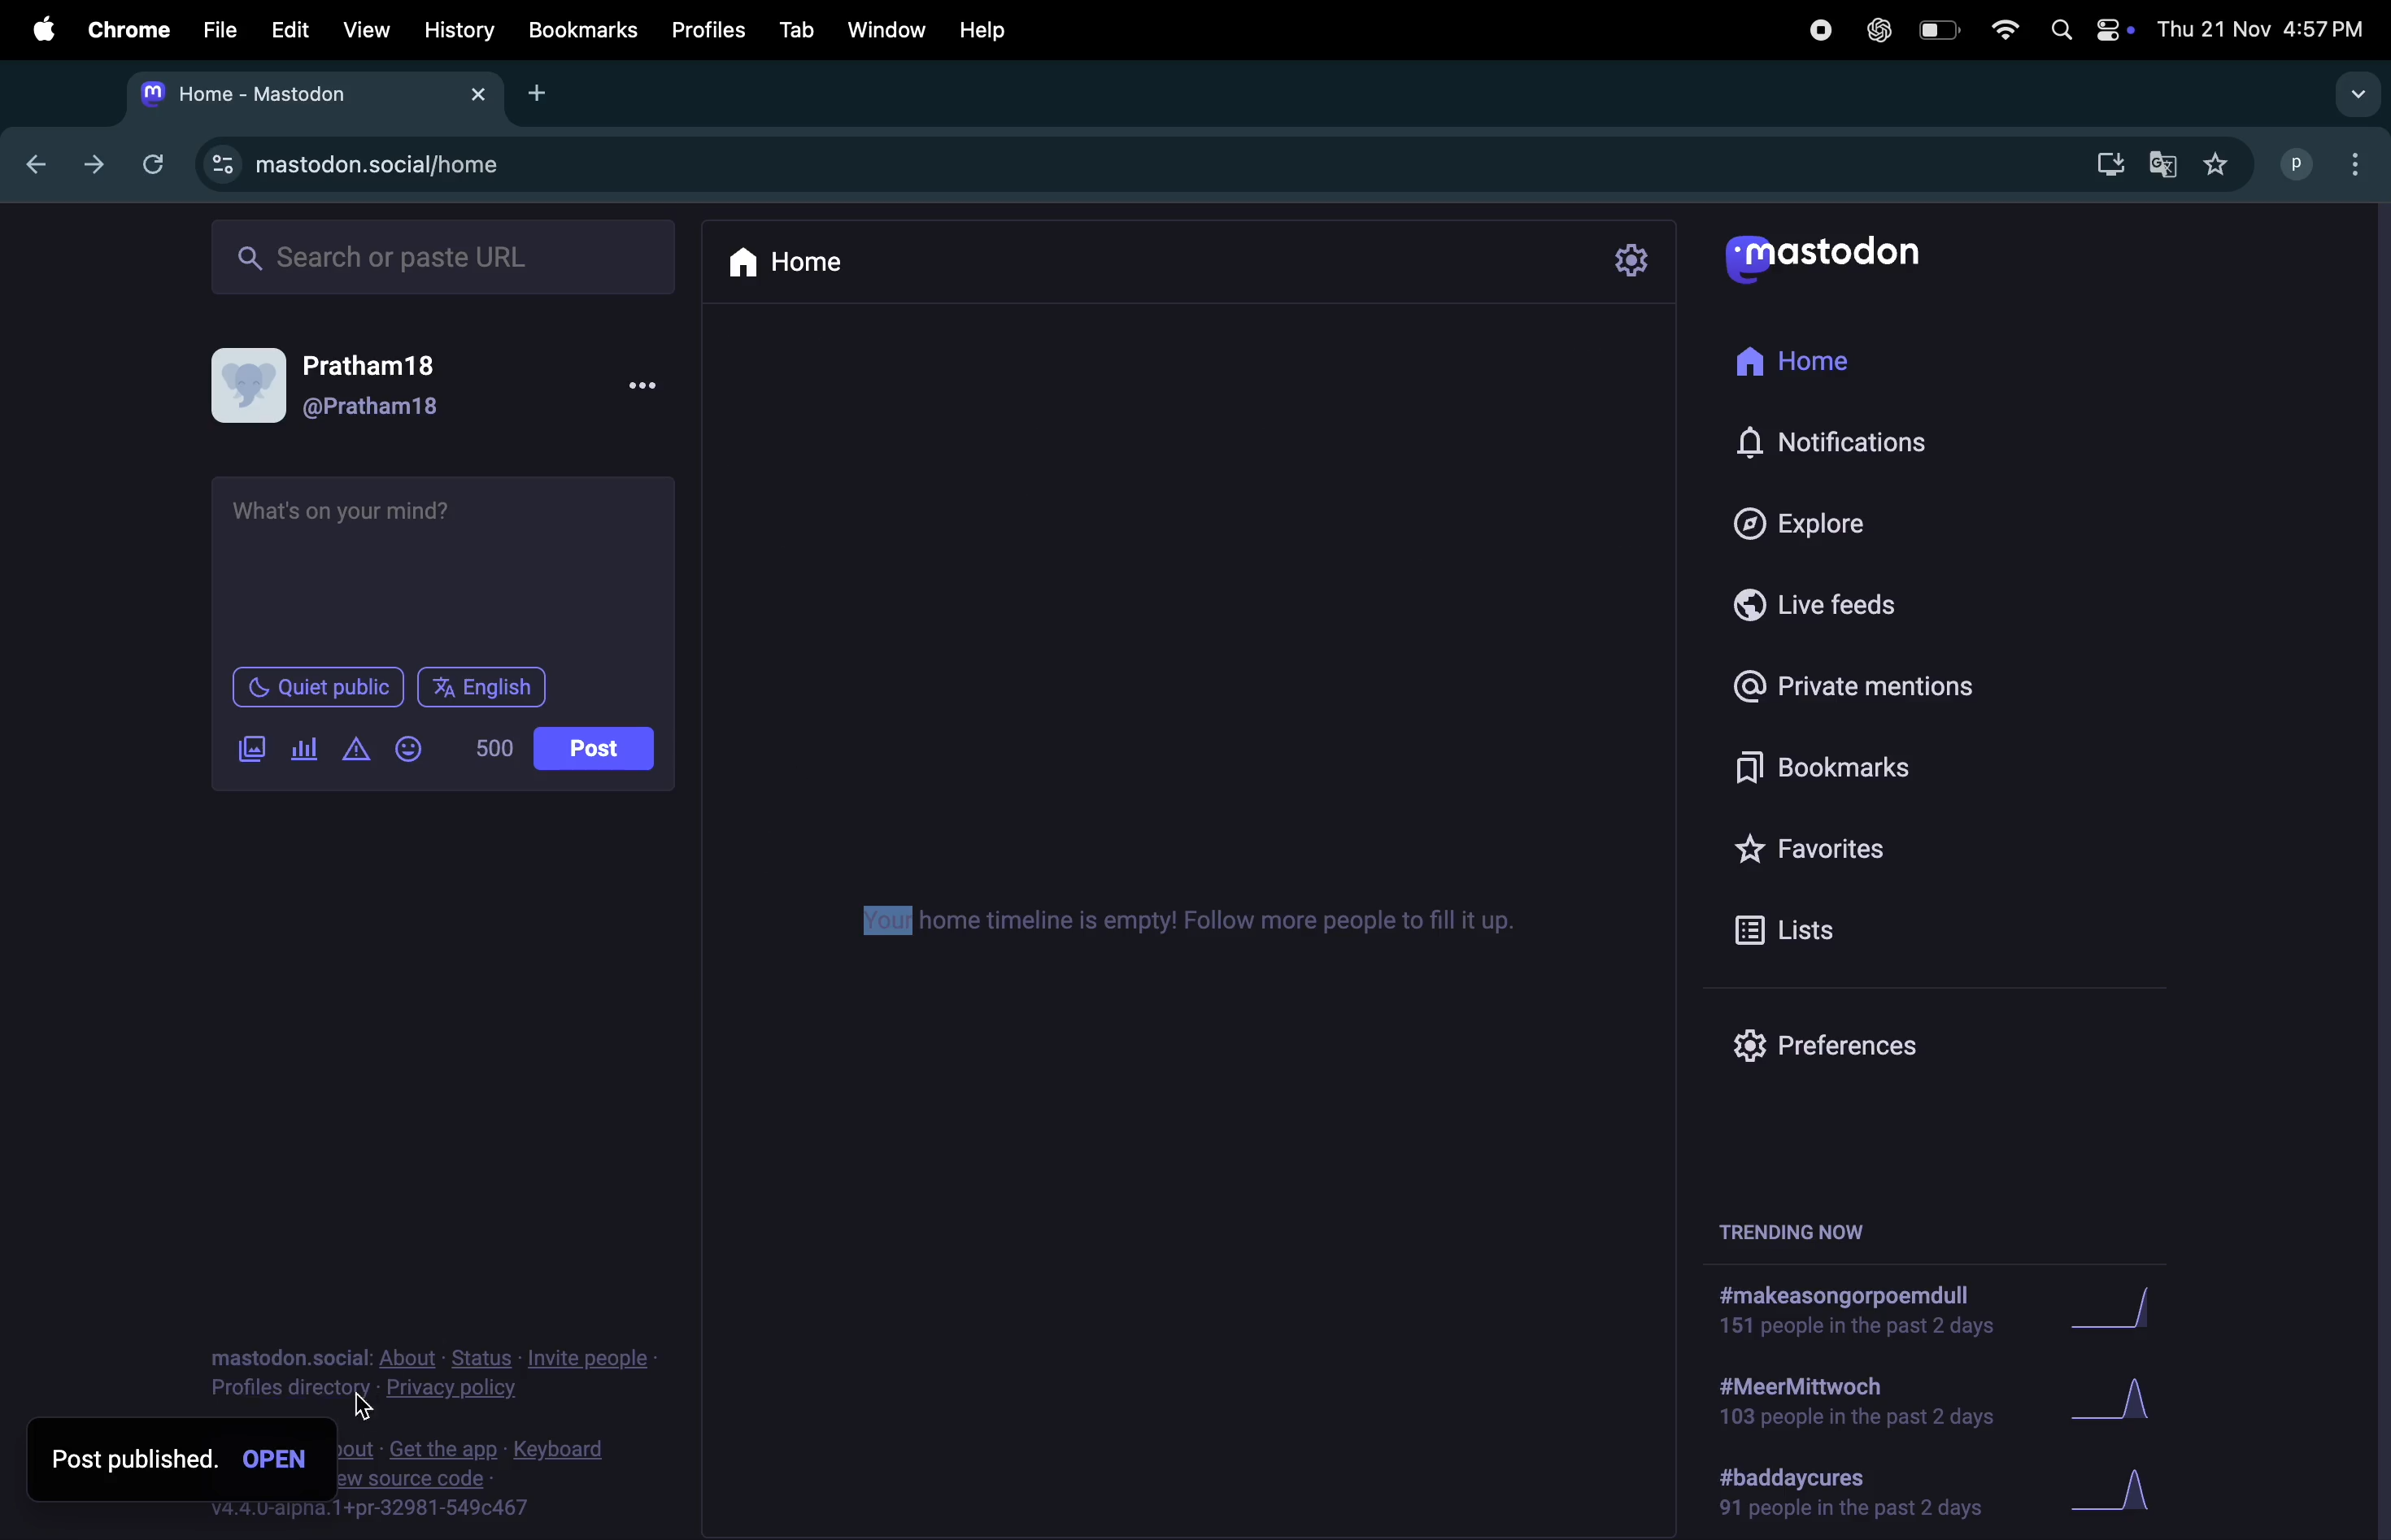 The image size is (2391, 1540). What do you see at coordinates (2000, 33) in the screenshot?
I see `wifi` at bounding box center [2000, 33].